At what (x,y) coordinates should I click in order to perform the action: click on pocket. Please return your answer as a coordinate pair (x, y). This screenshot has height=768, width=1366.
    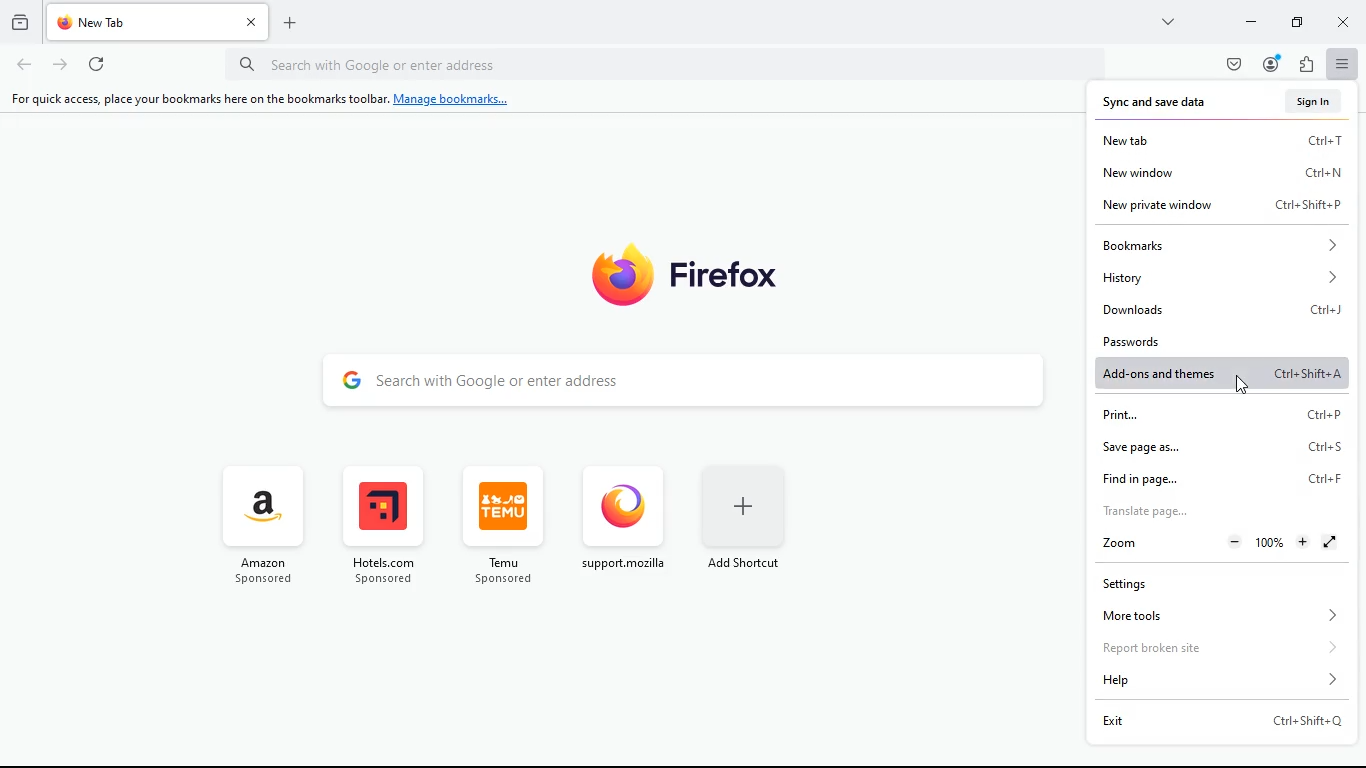
    Looking at the image, I should click on (1228, 65).